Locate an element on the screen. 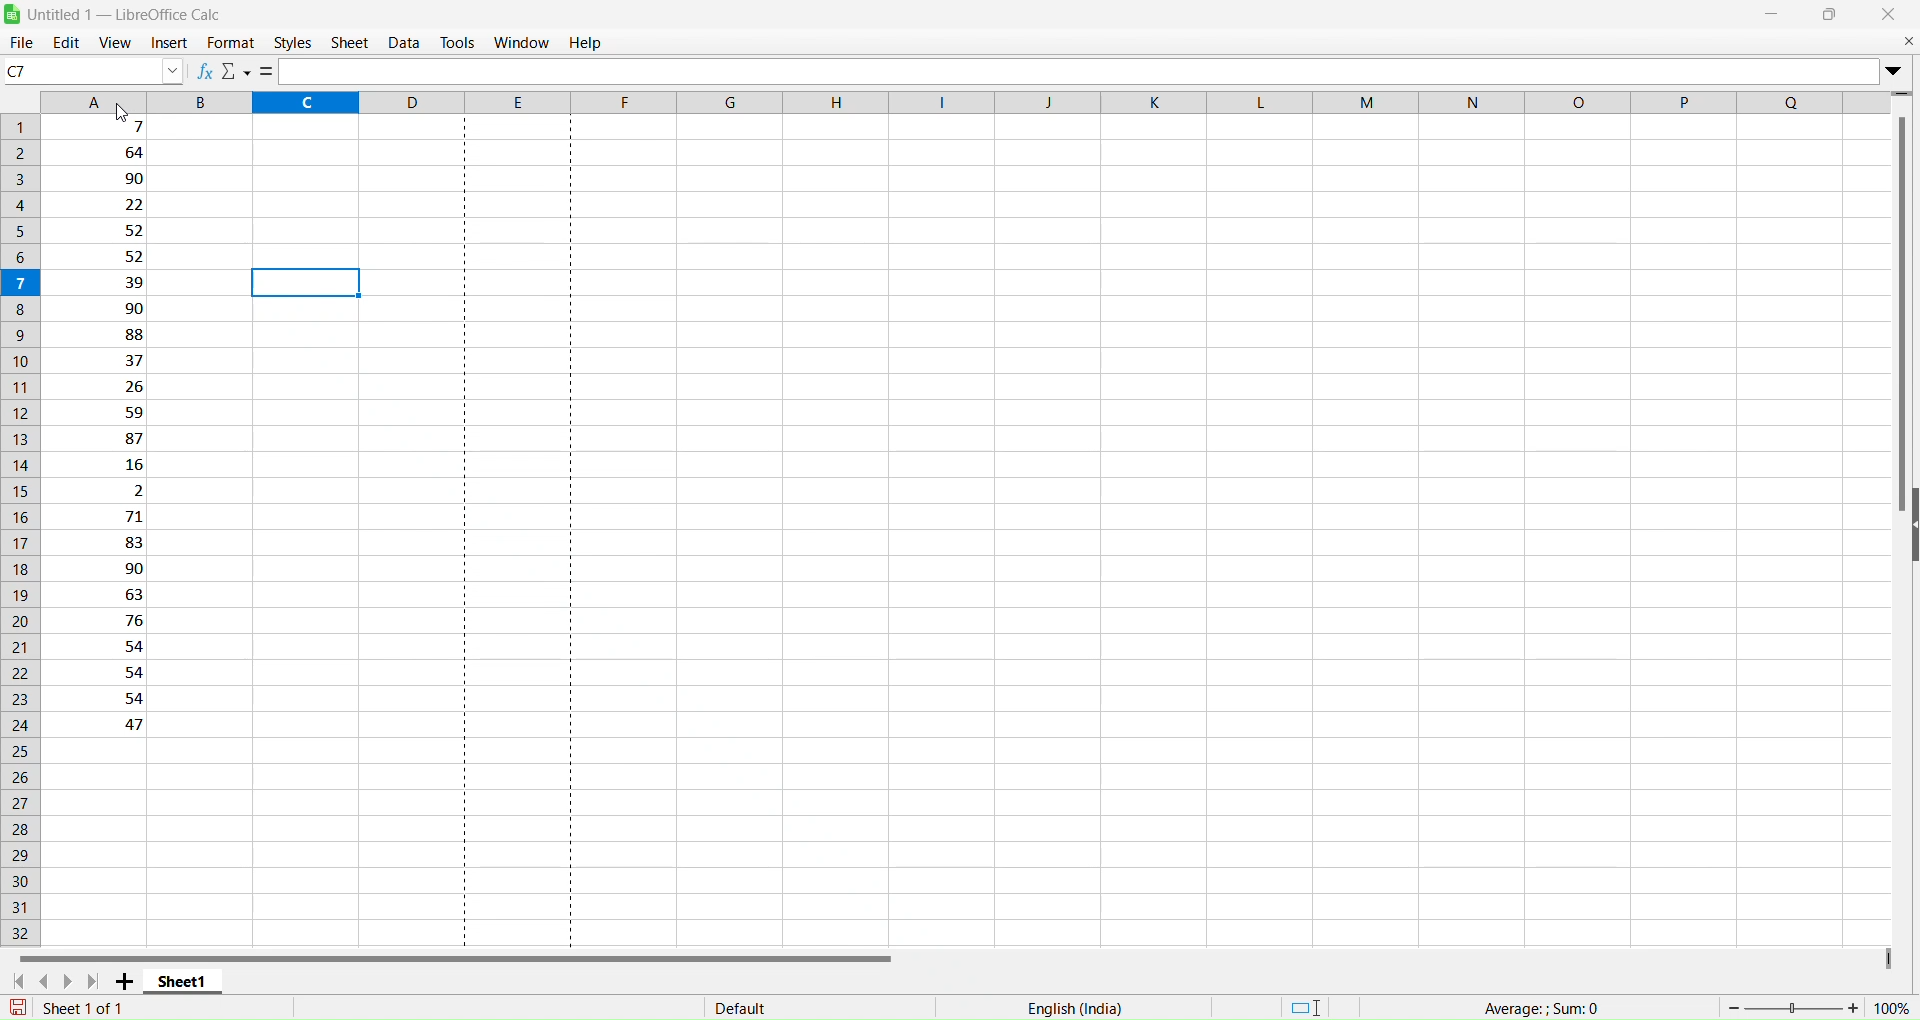 The width and height of the screenshot is (1920, 1020). Vertical Scroll Bar is located at coordinates (1901, 316).